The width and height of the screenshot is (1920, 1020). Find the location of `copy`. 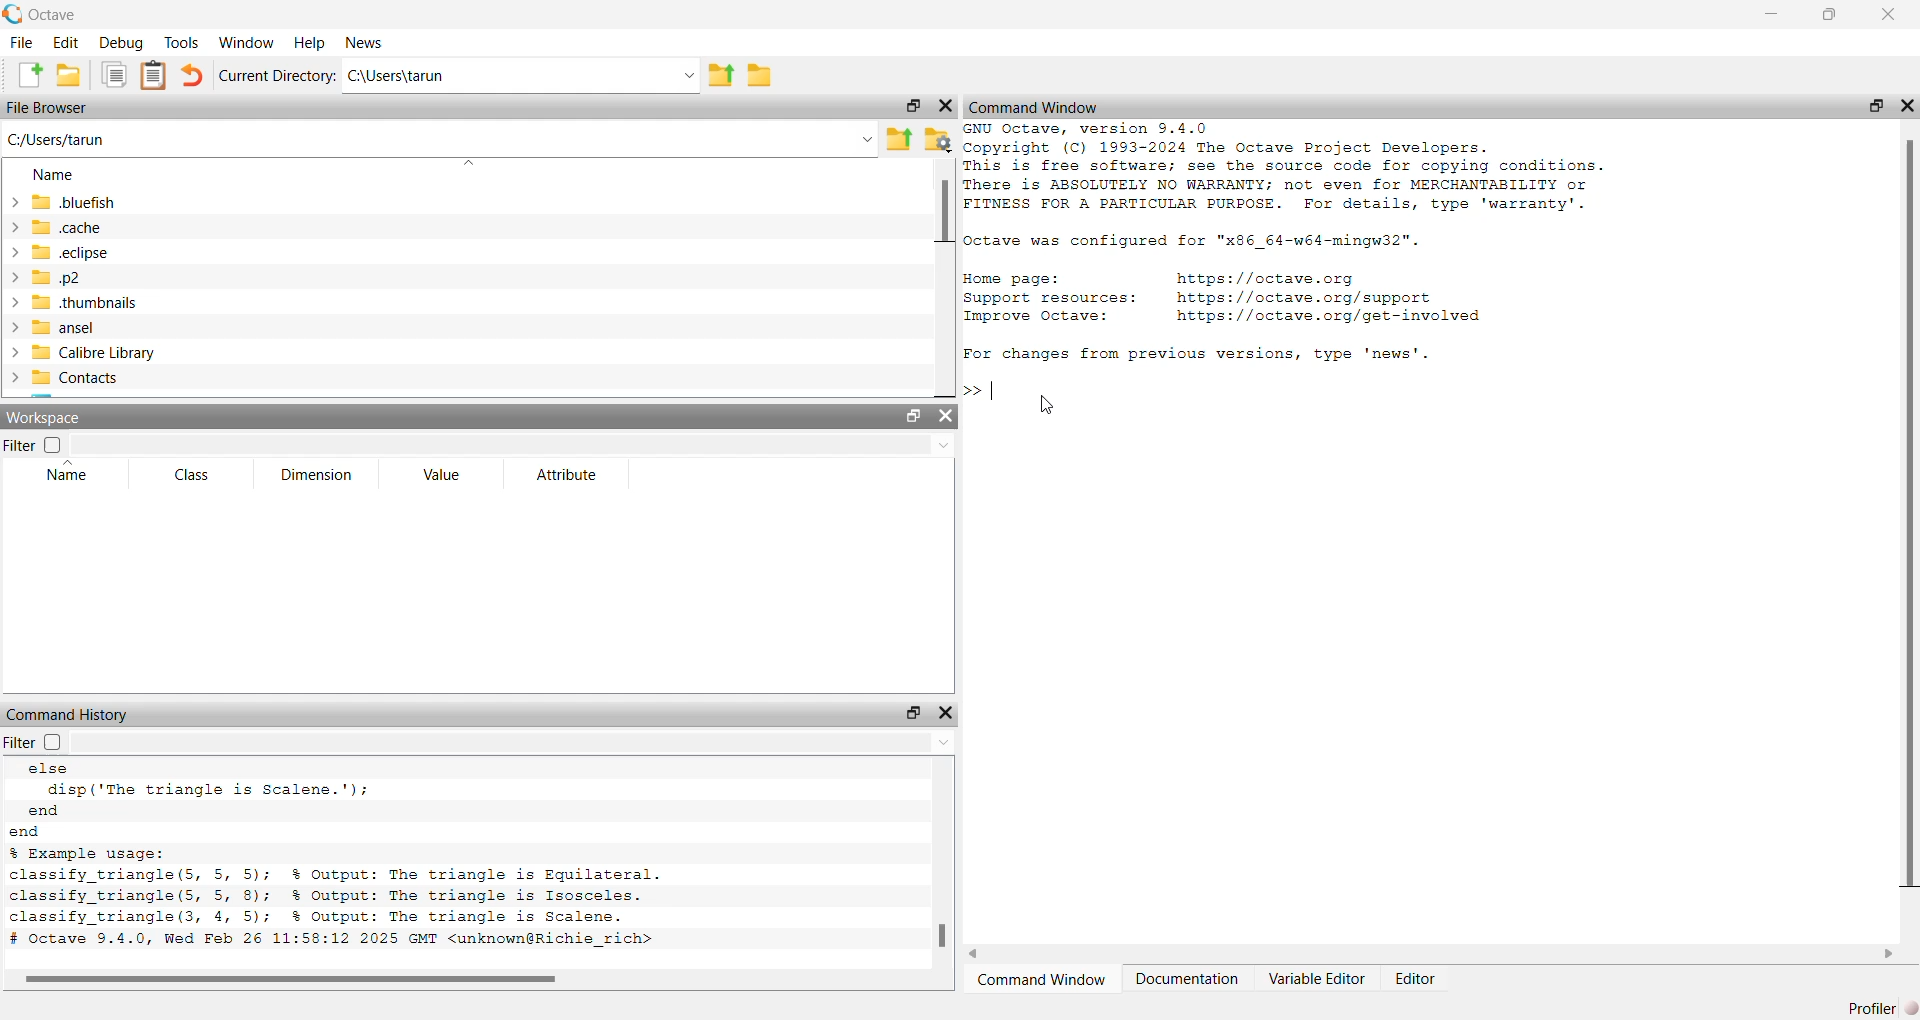

copy is located at coordinates (113, 77).